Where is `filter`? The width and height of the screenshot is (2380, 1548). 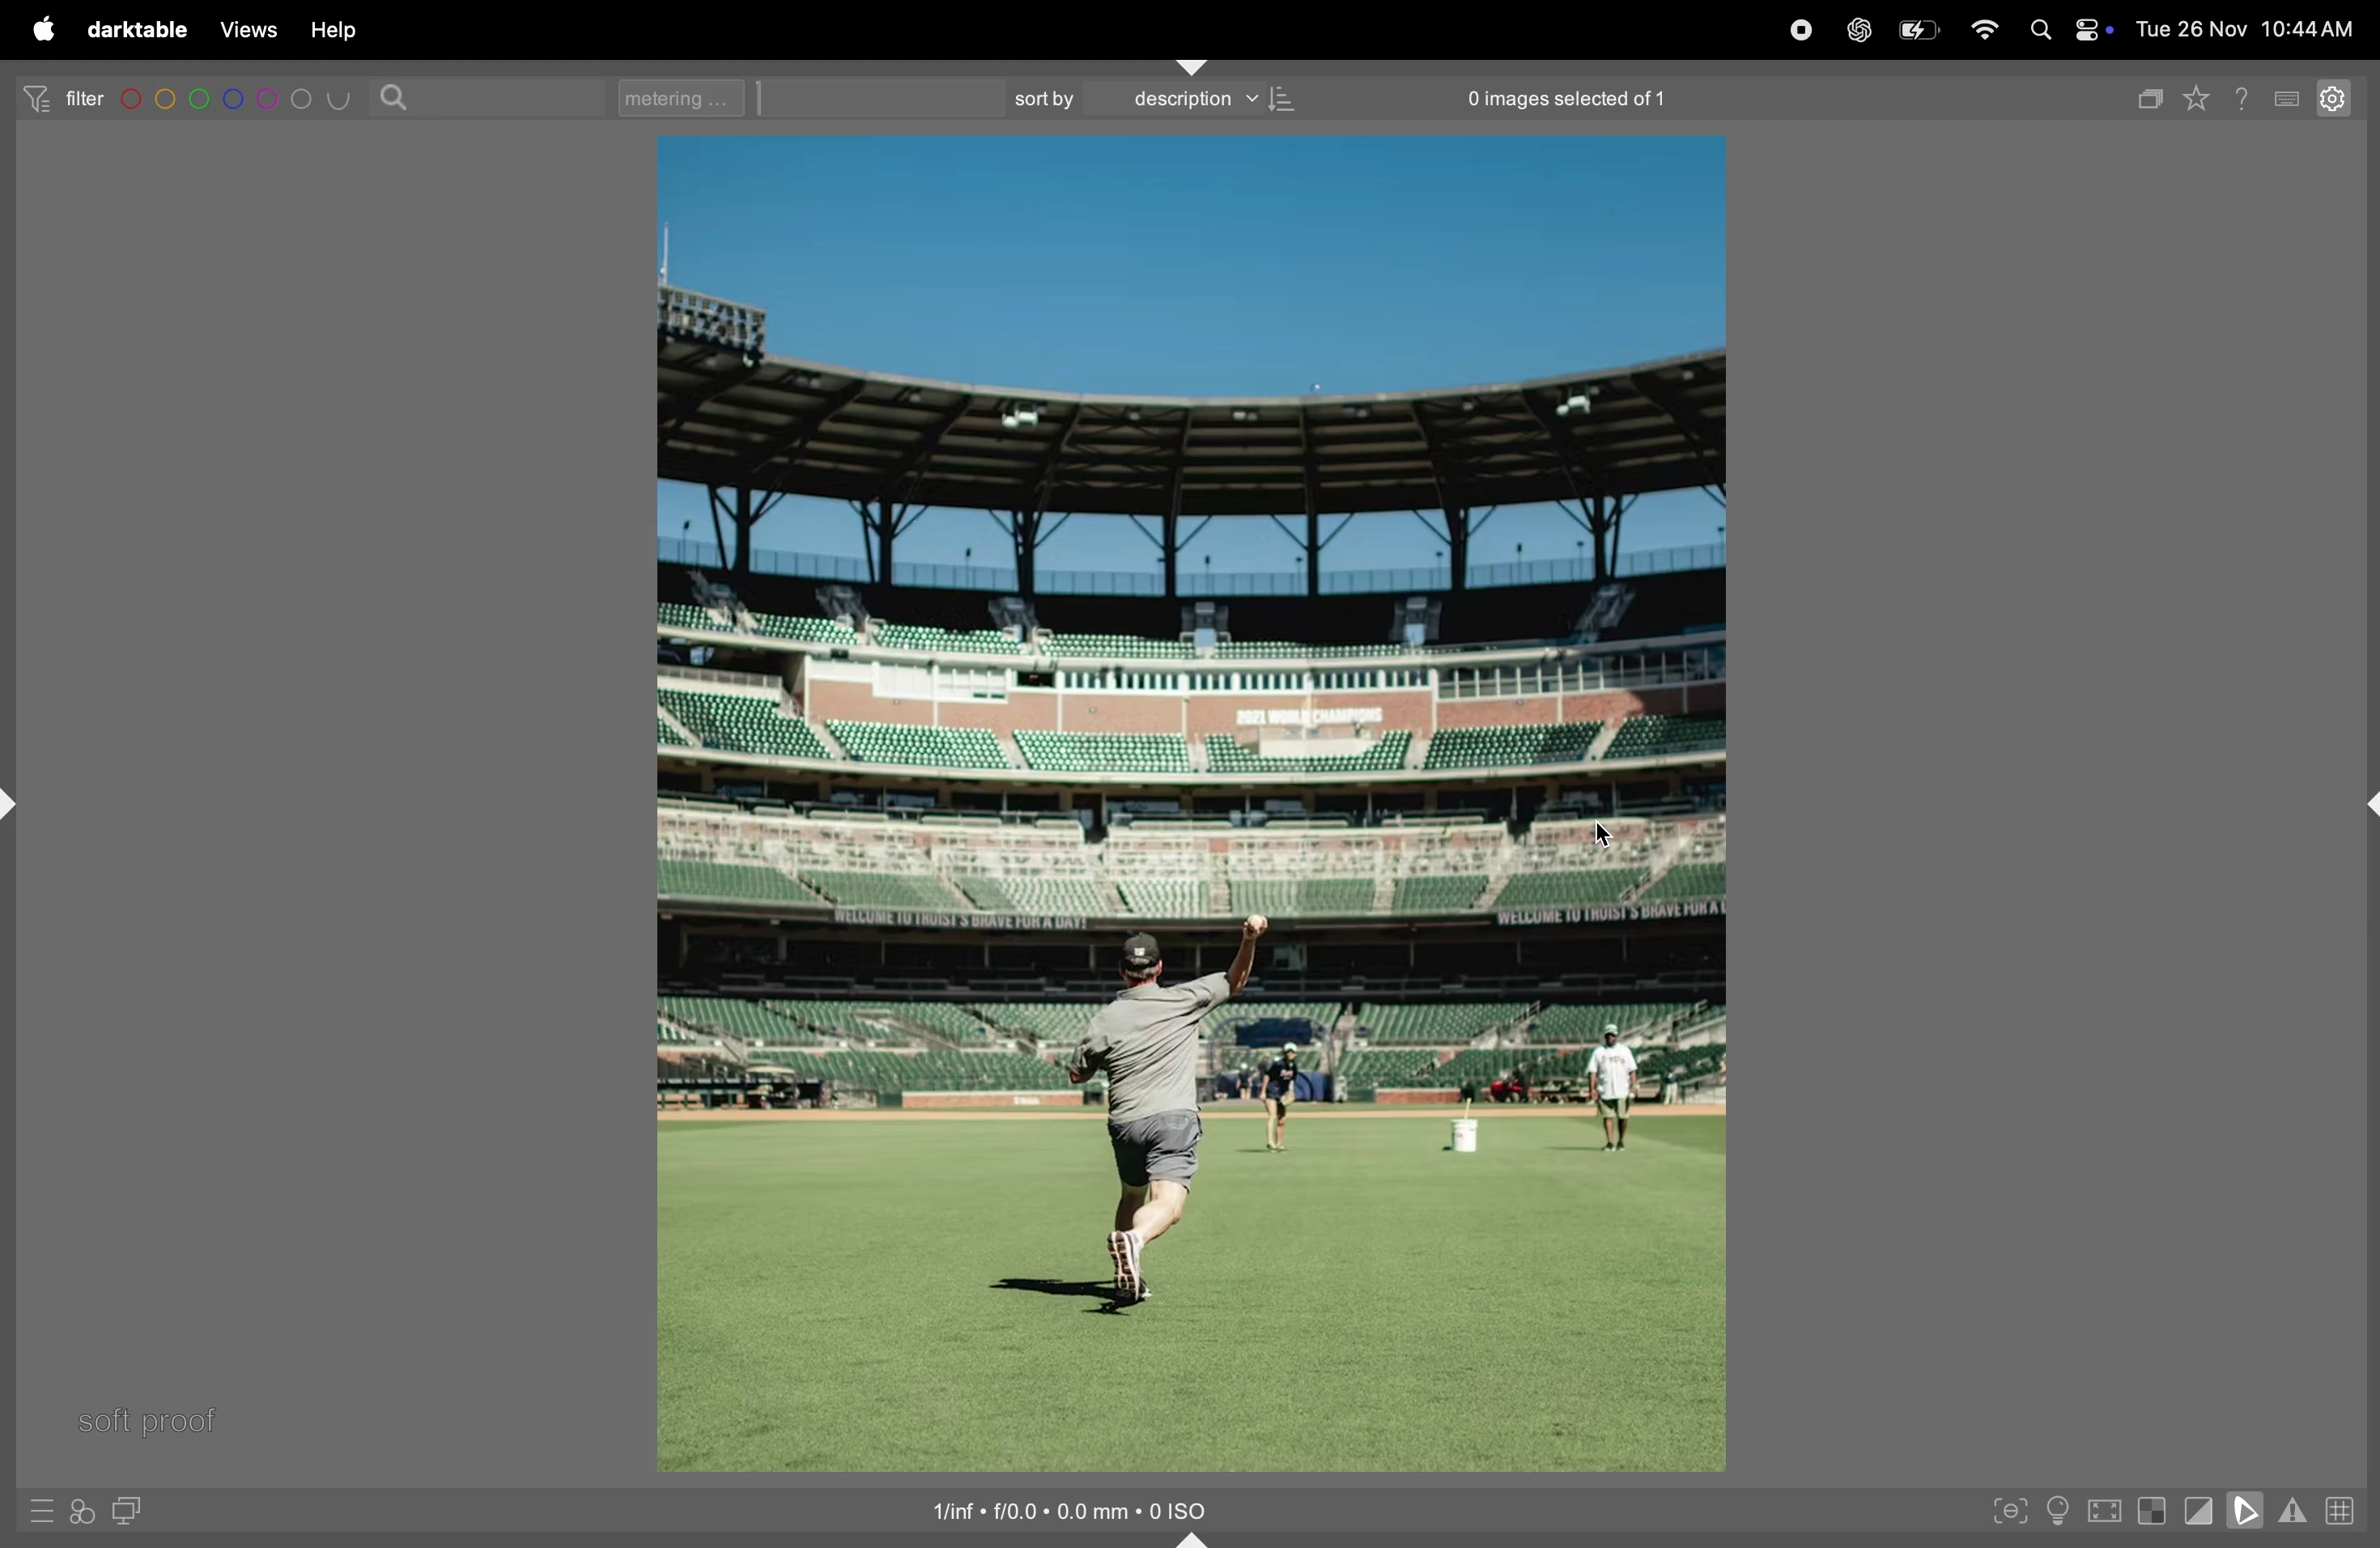
filter is located at coordinates (60, 97).